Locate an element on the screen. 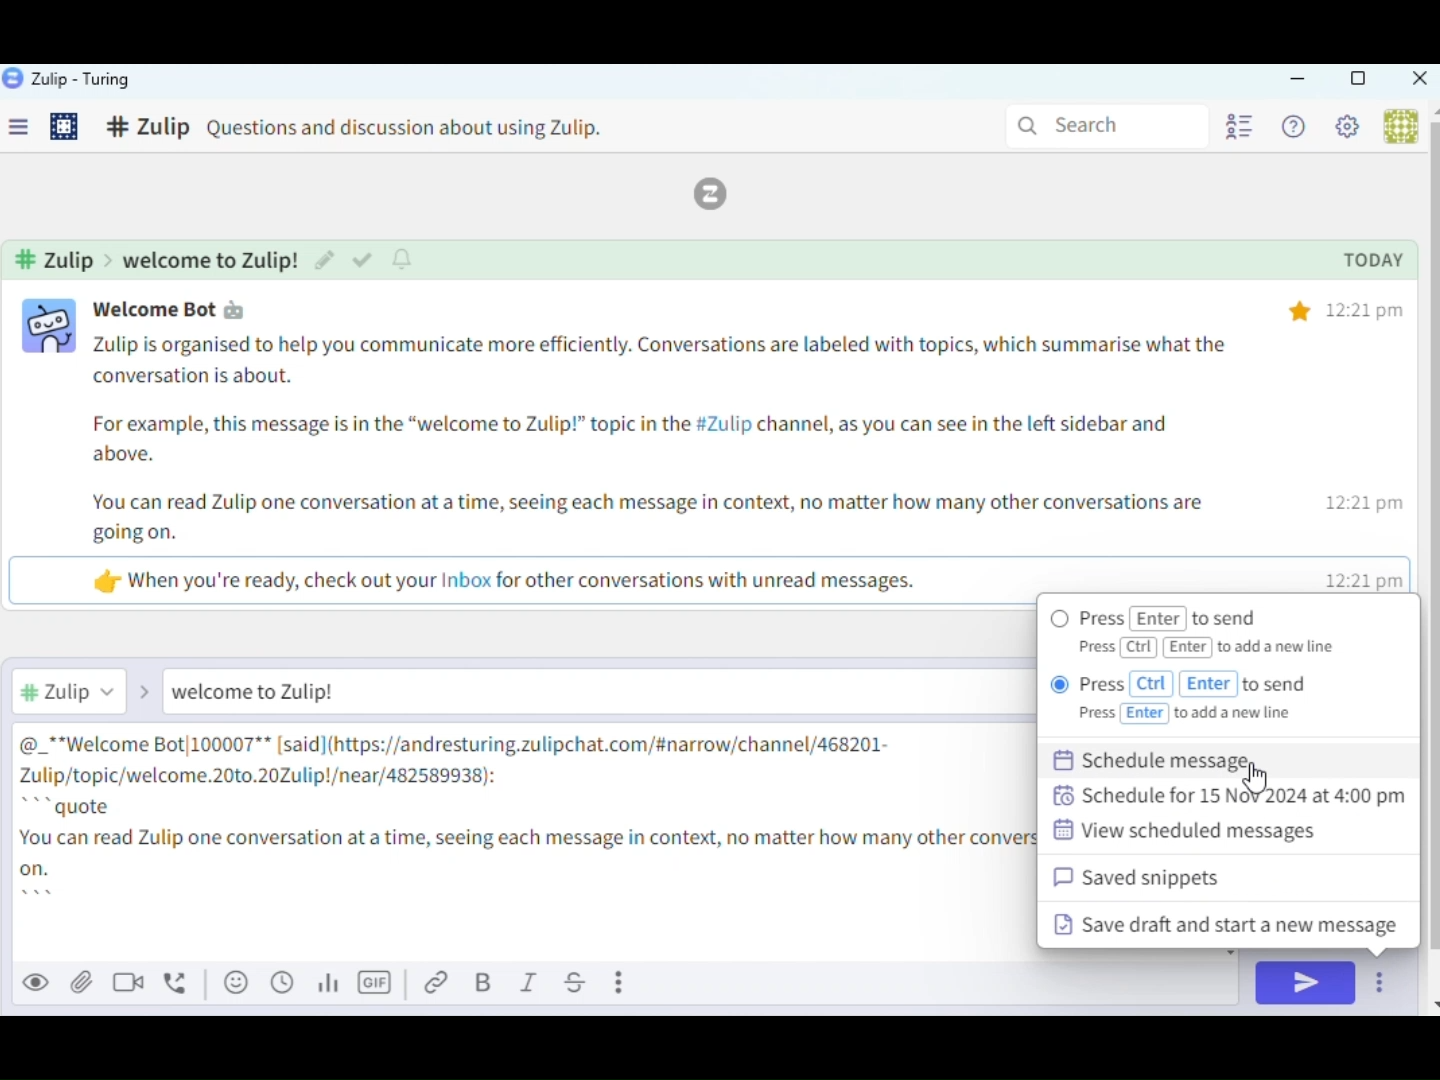  time is located at coordinates (1368, 446).